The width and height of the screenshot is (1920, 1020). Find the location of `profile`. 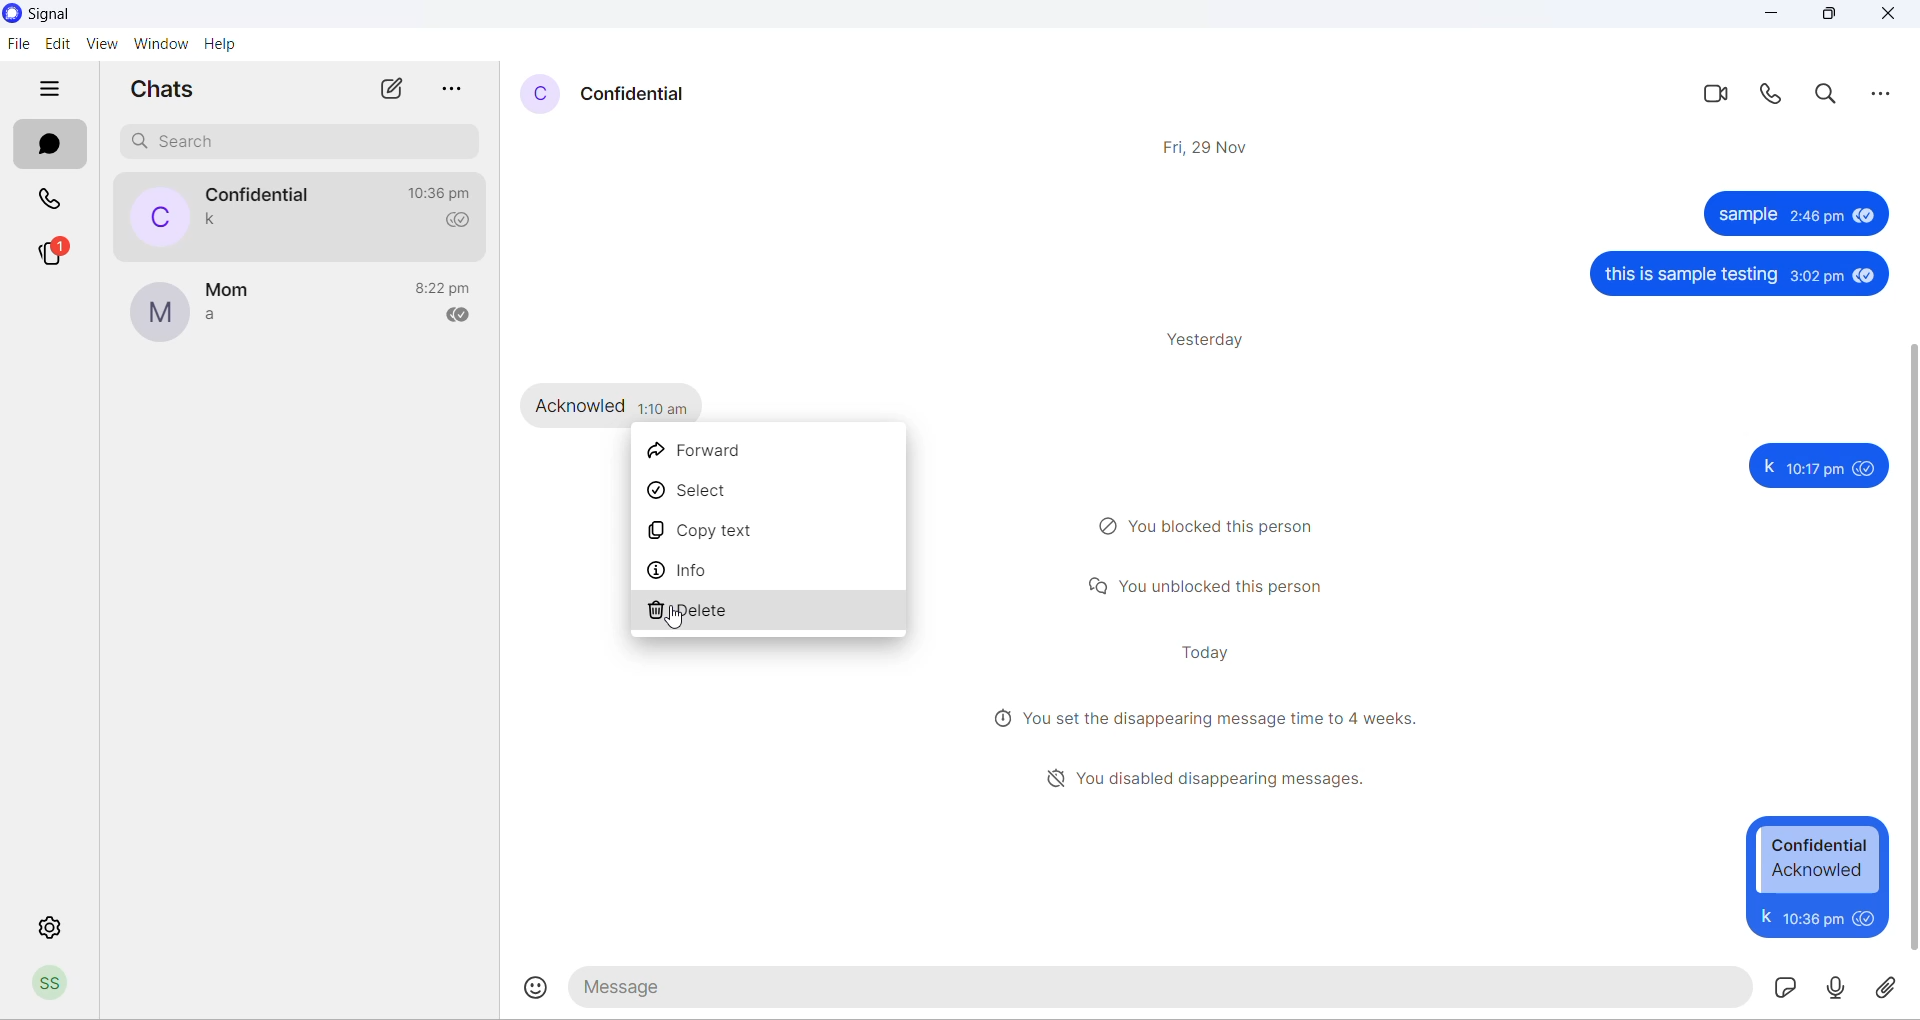

profile is located at coordinates (63, 985).